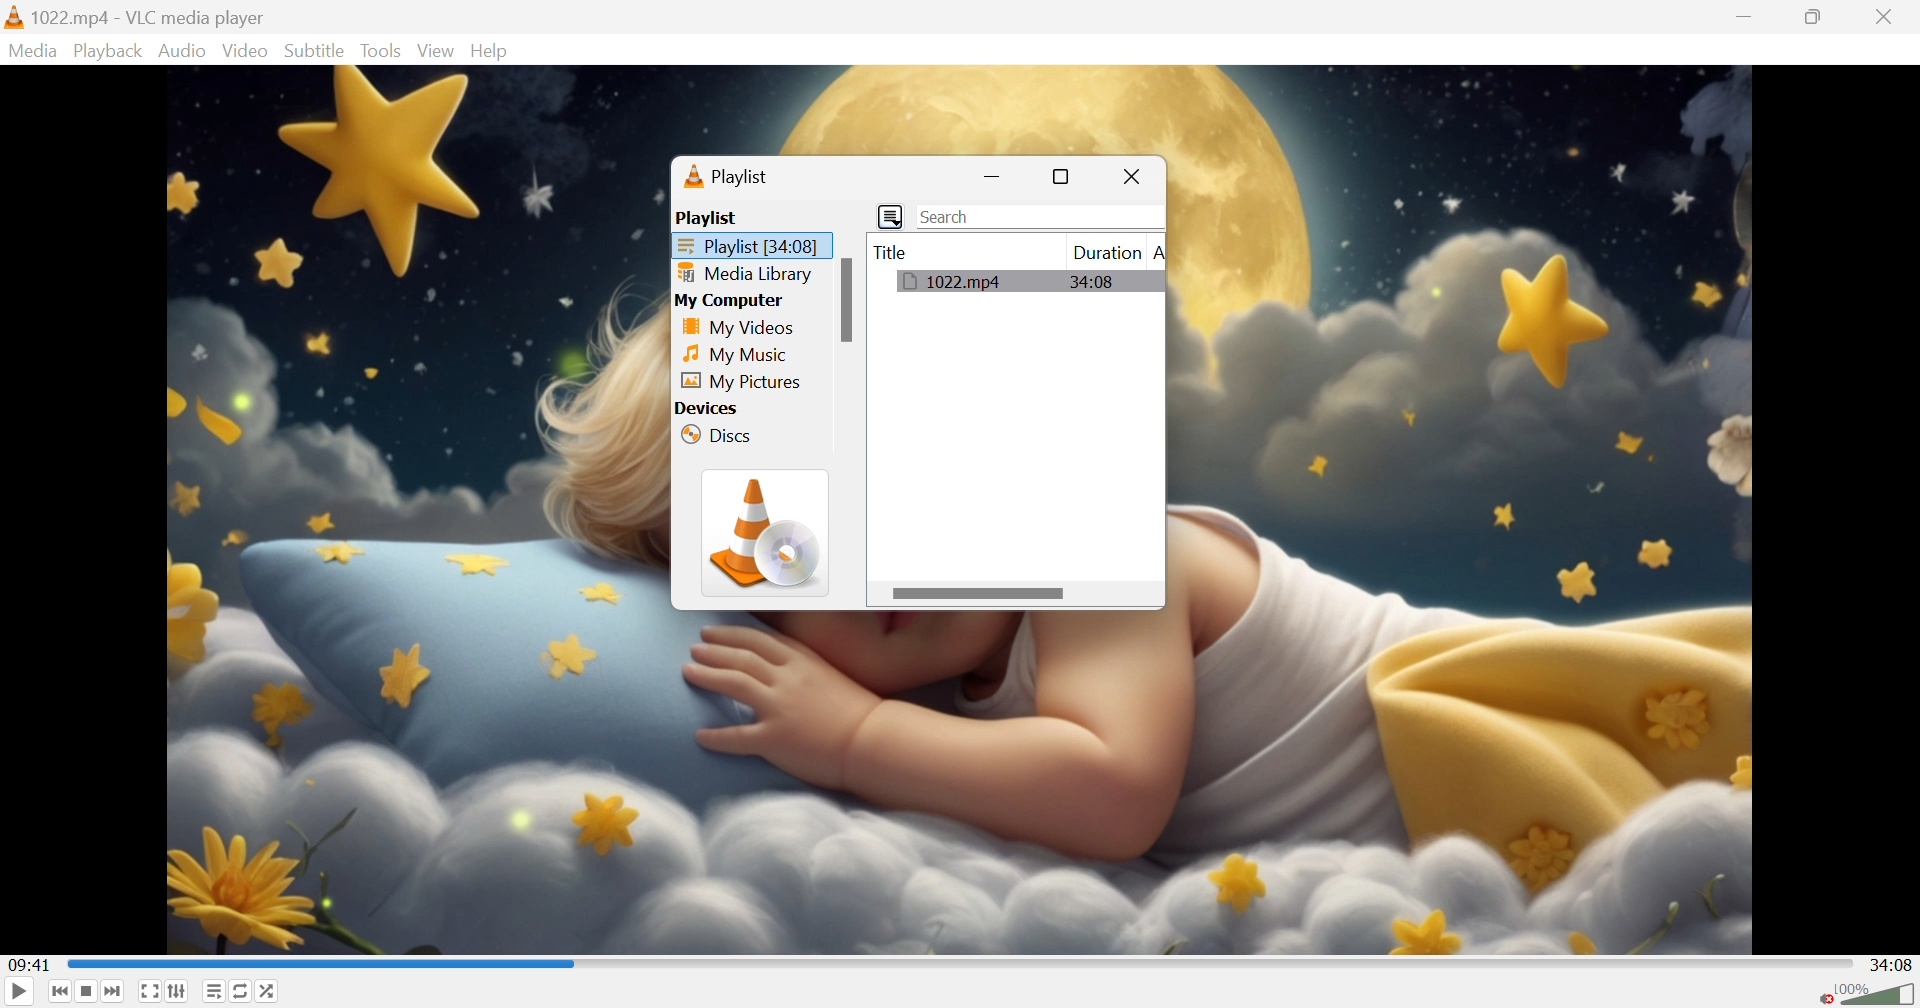 This screenshot has width=1920, height=1008. Describe the element at coordinates (748, 246) in the screenshot. I see `Playlist [34:08]` at that location.